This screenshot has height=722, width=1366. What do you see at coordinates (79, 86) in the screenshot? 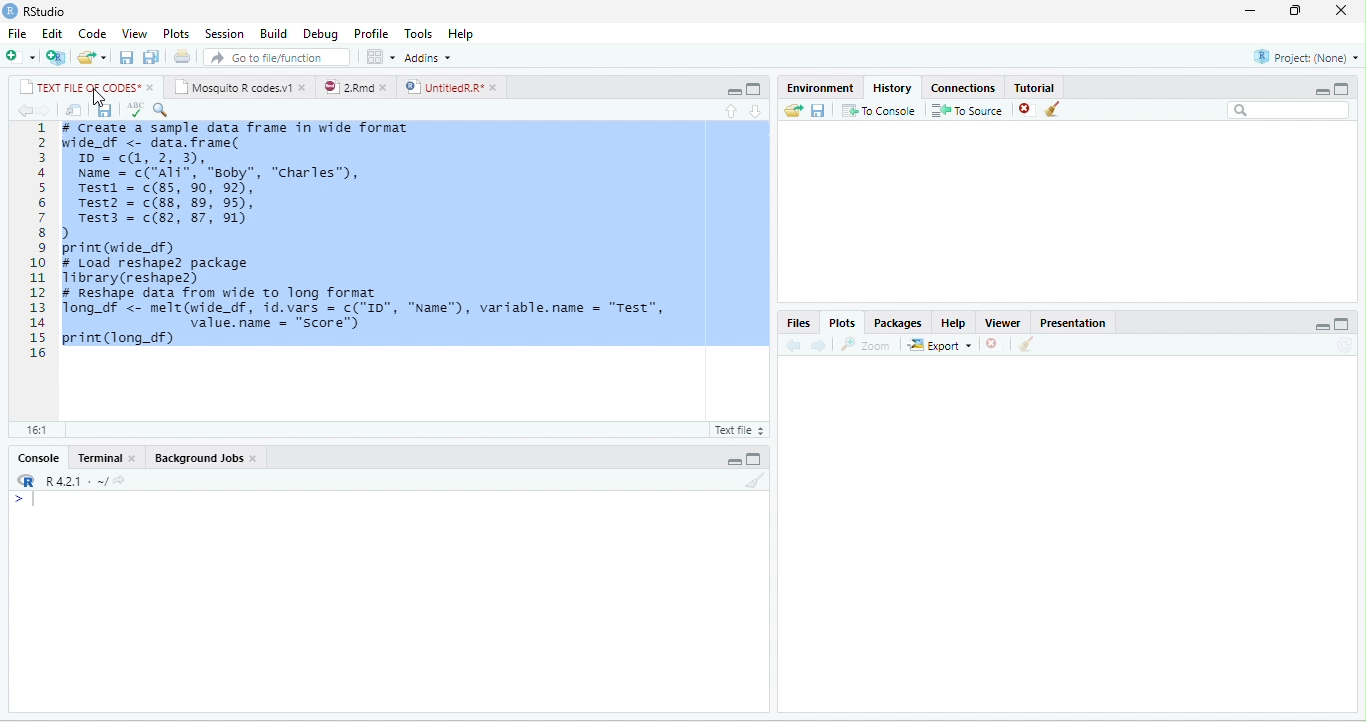
I see `TEXT FILE OF CODES` at bounding box center [79, 86].